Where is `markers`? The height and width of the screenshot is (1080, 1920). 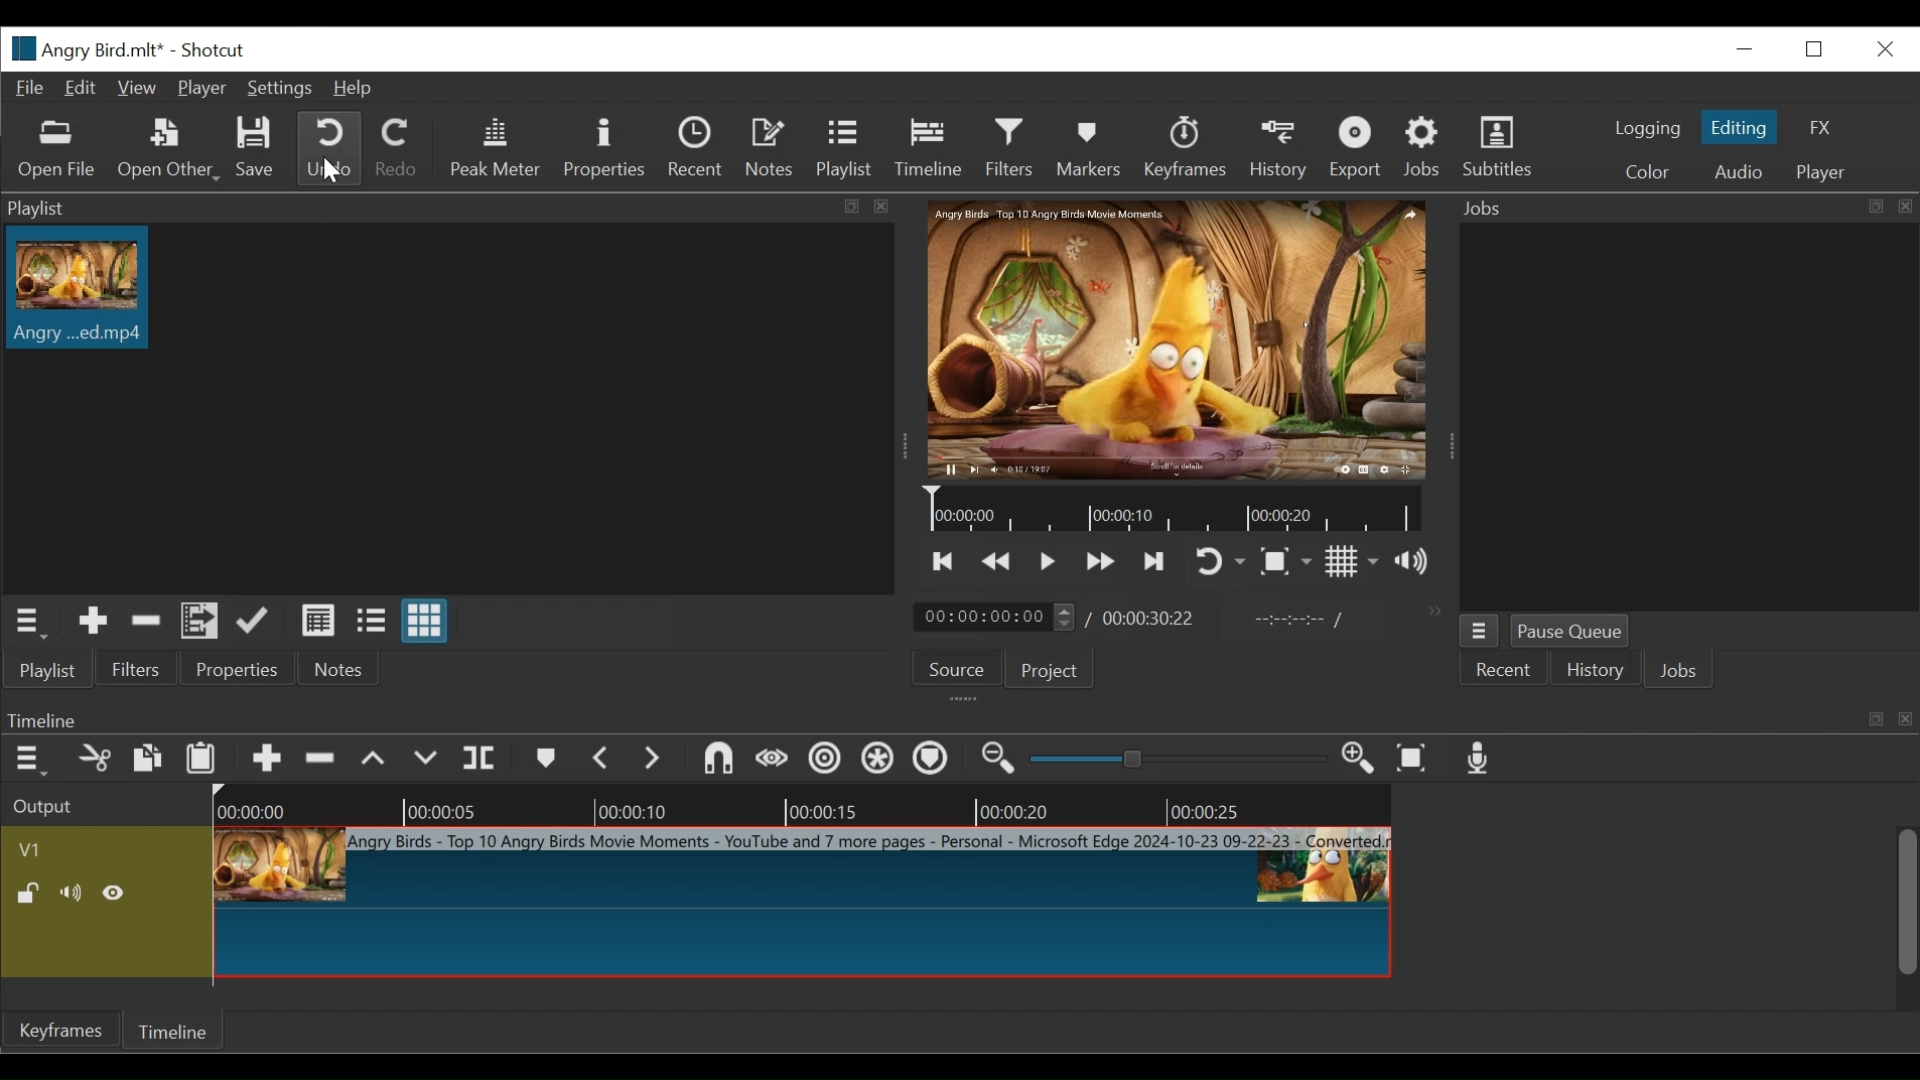 markers is located at coordinates (547, 759).